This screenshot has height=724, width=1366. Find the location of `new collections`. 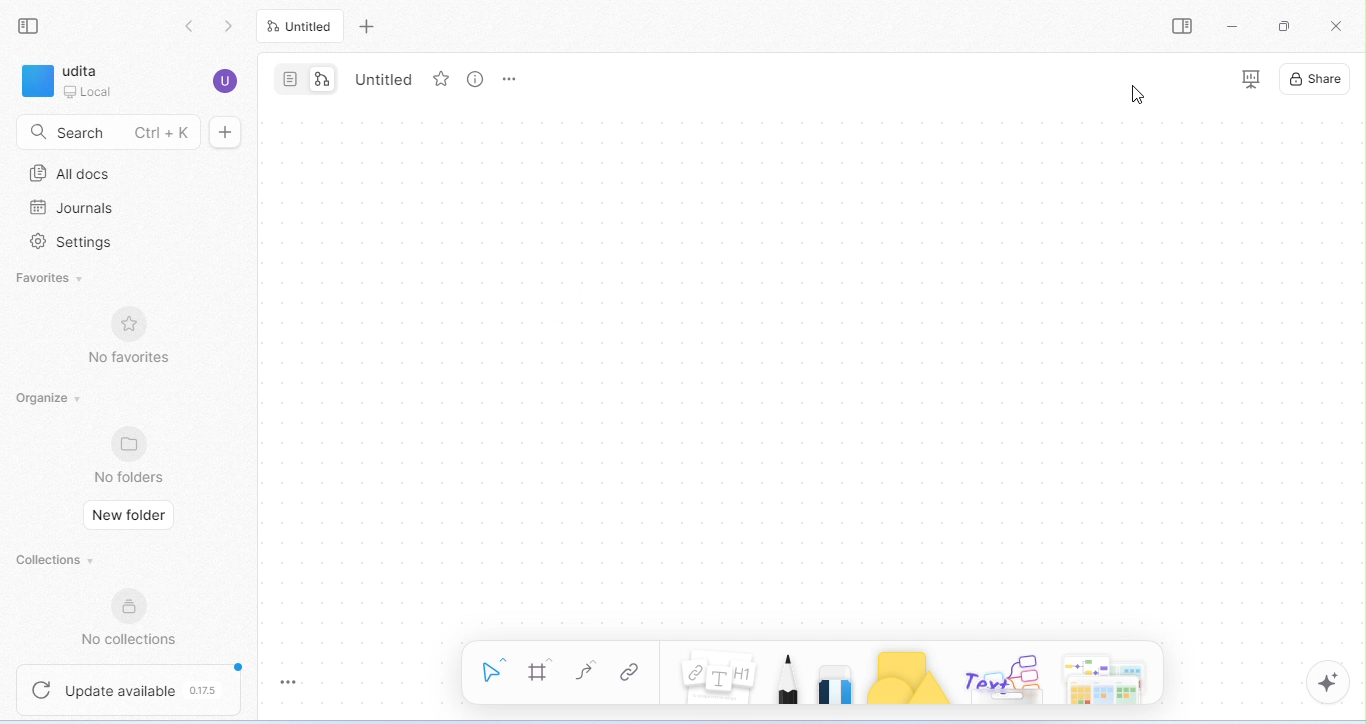

new collections is located at coordinates (137, 618).